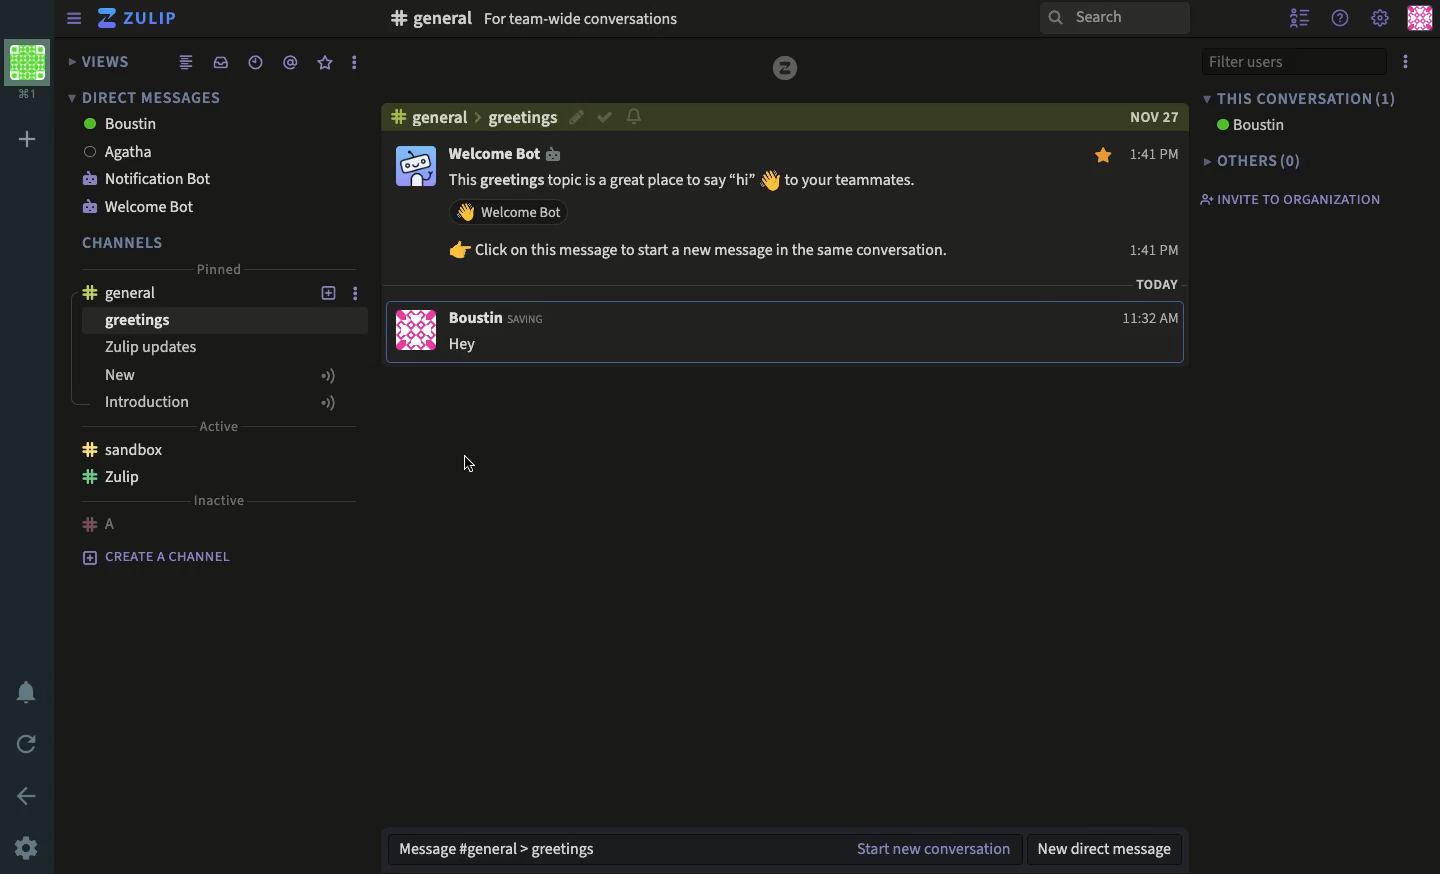 The width and height of the screenshot is (1440, 874). Describe the element at coordinates (26, 139) in the screenshot. I see `add workspace` at that location.